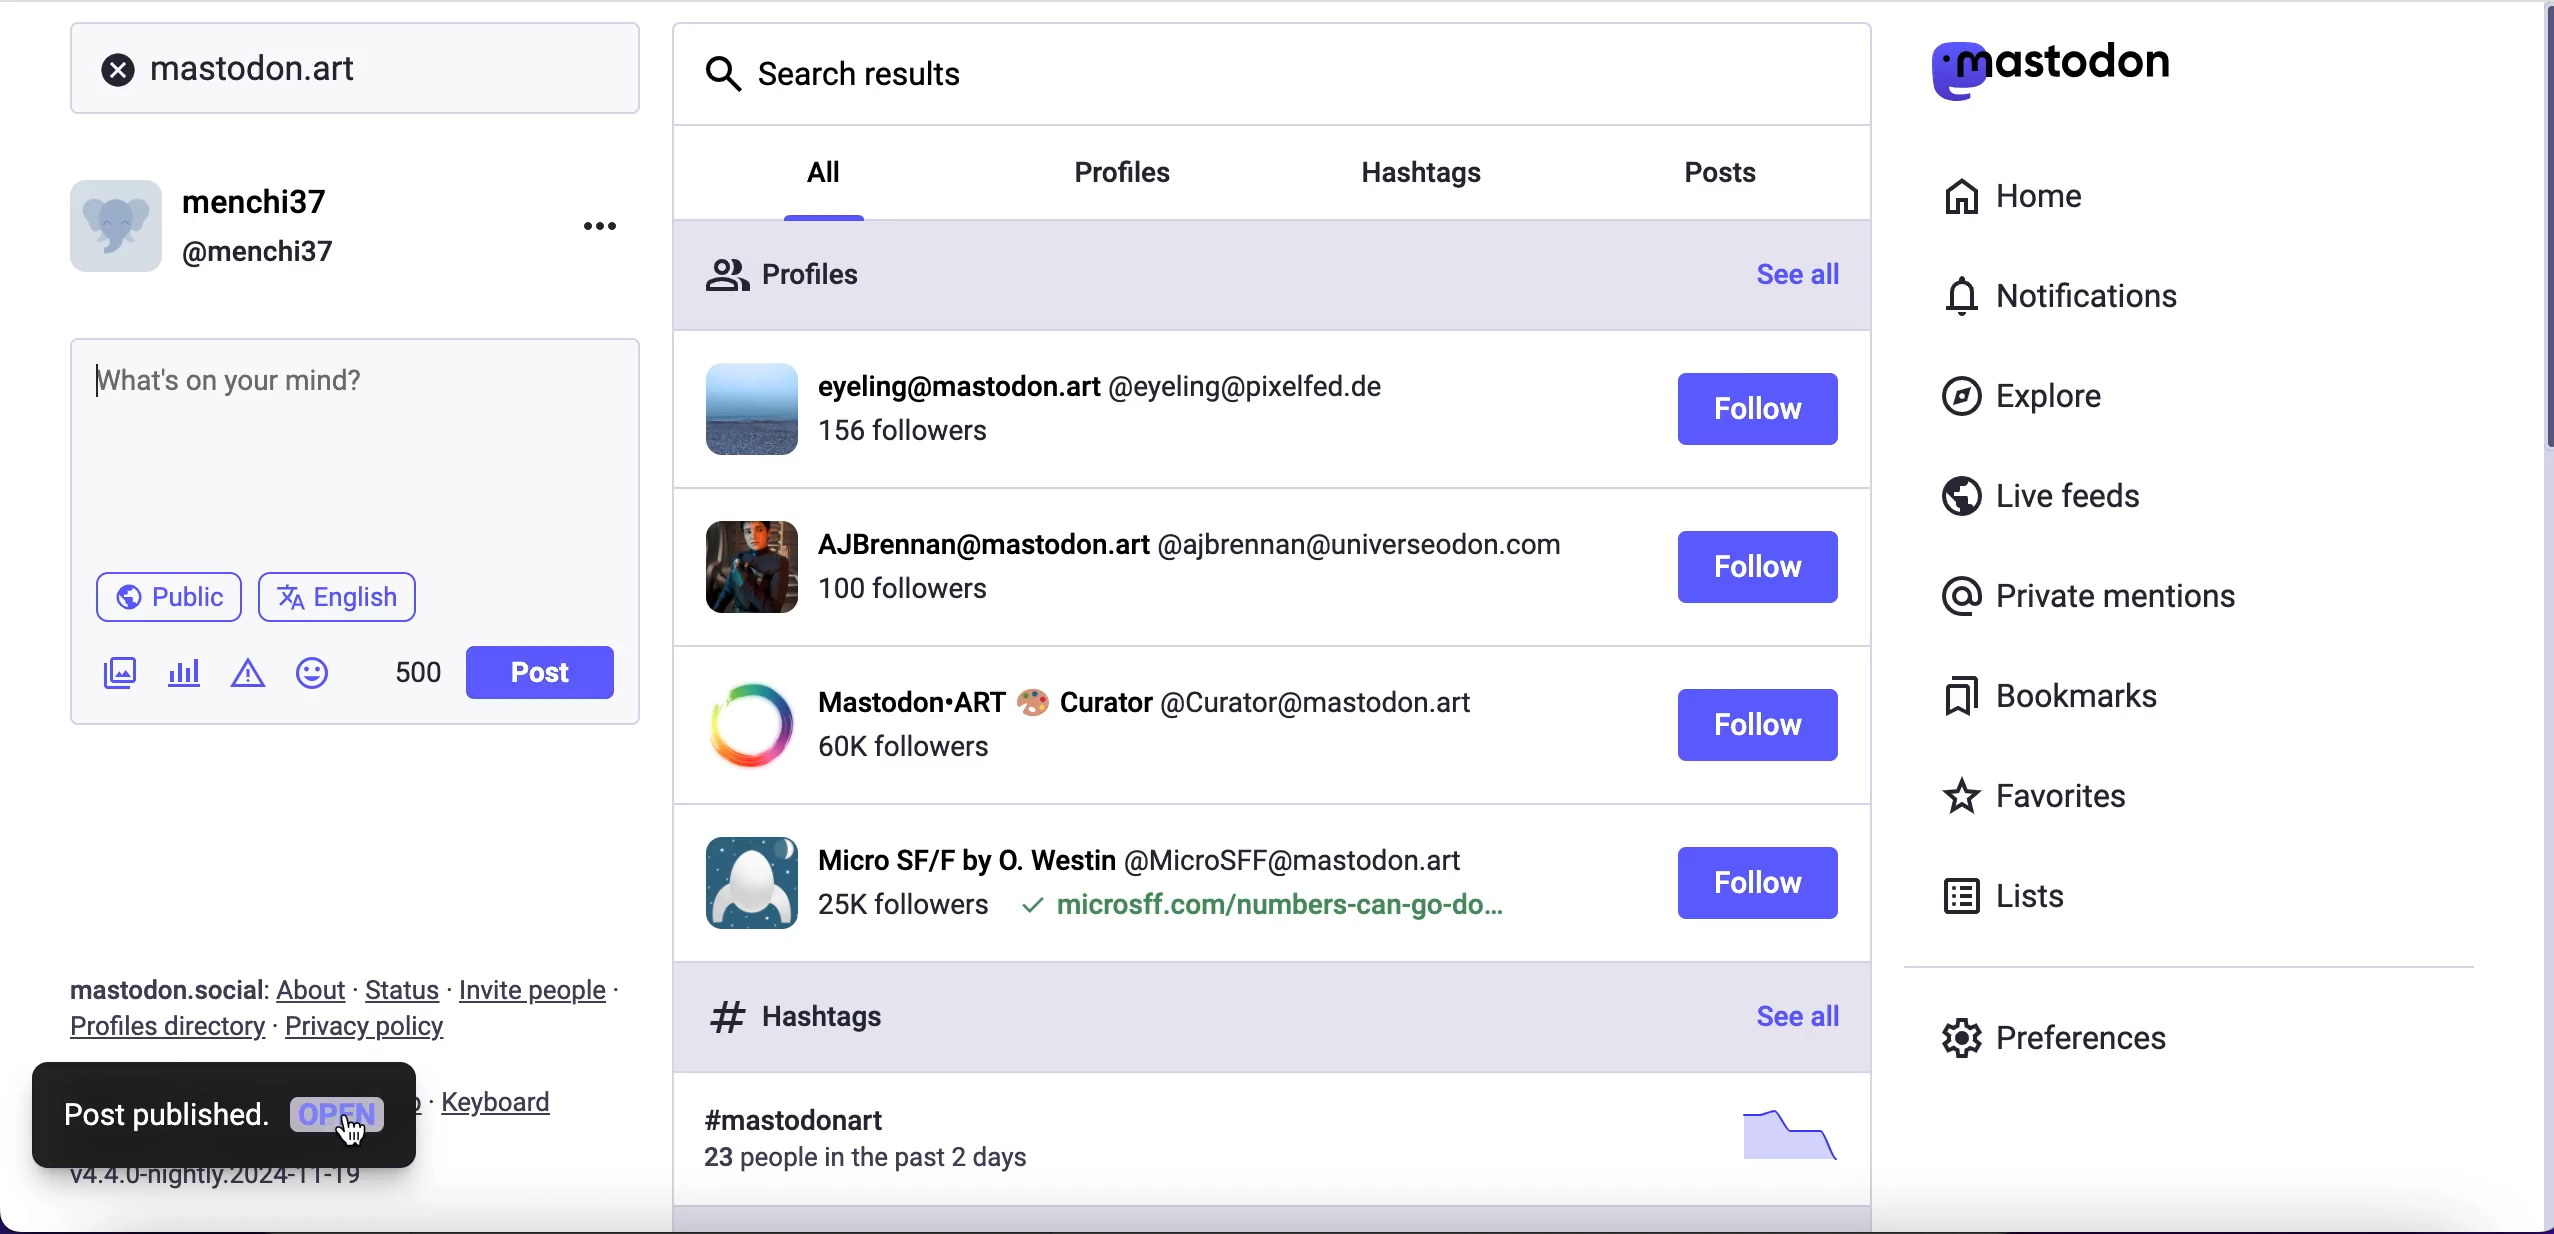  Describe the element at coordinates (1422, 175) in the screenshot. I see `hashtags` at that location.